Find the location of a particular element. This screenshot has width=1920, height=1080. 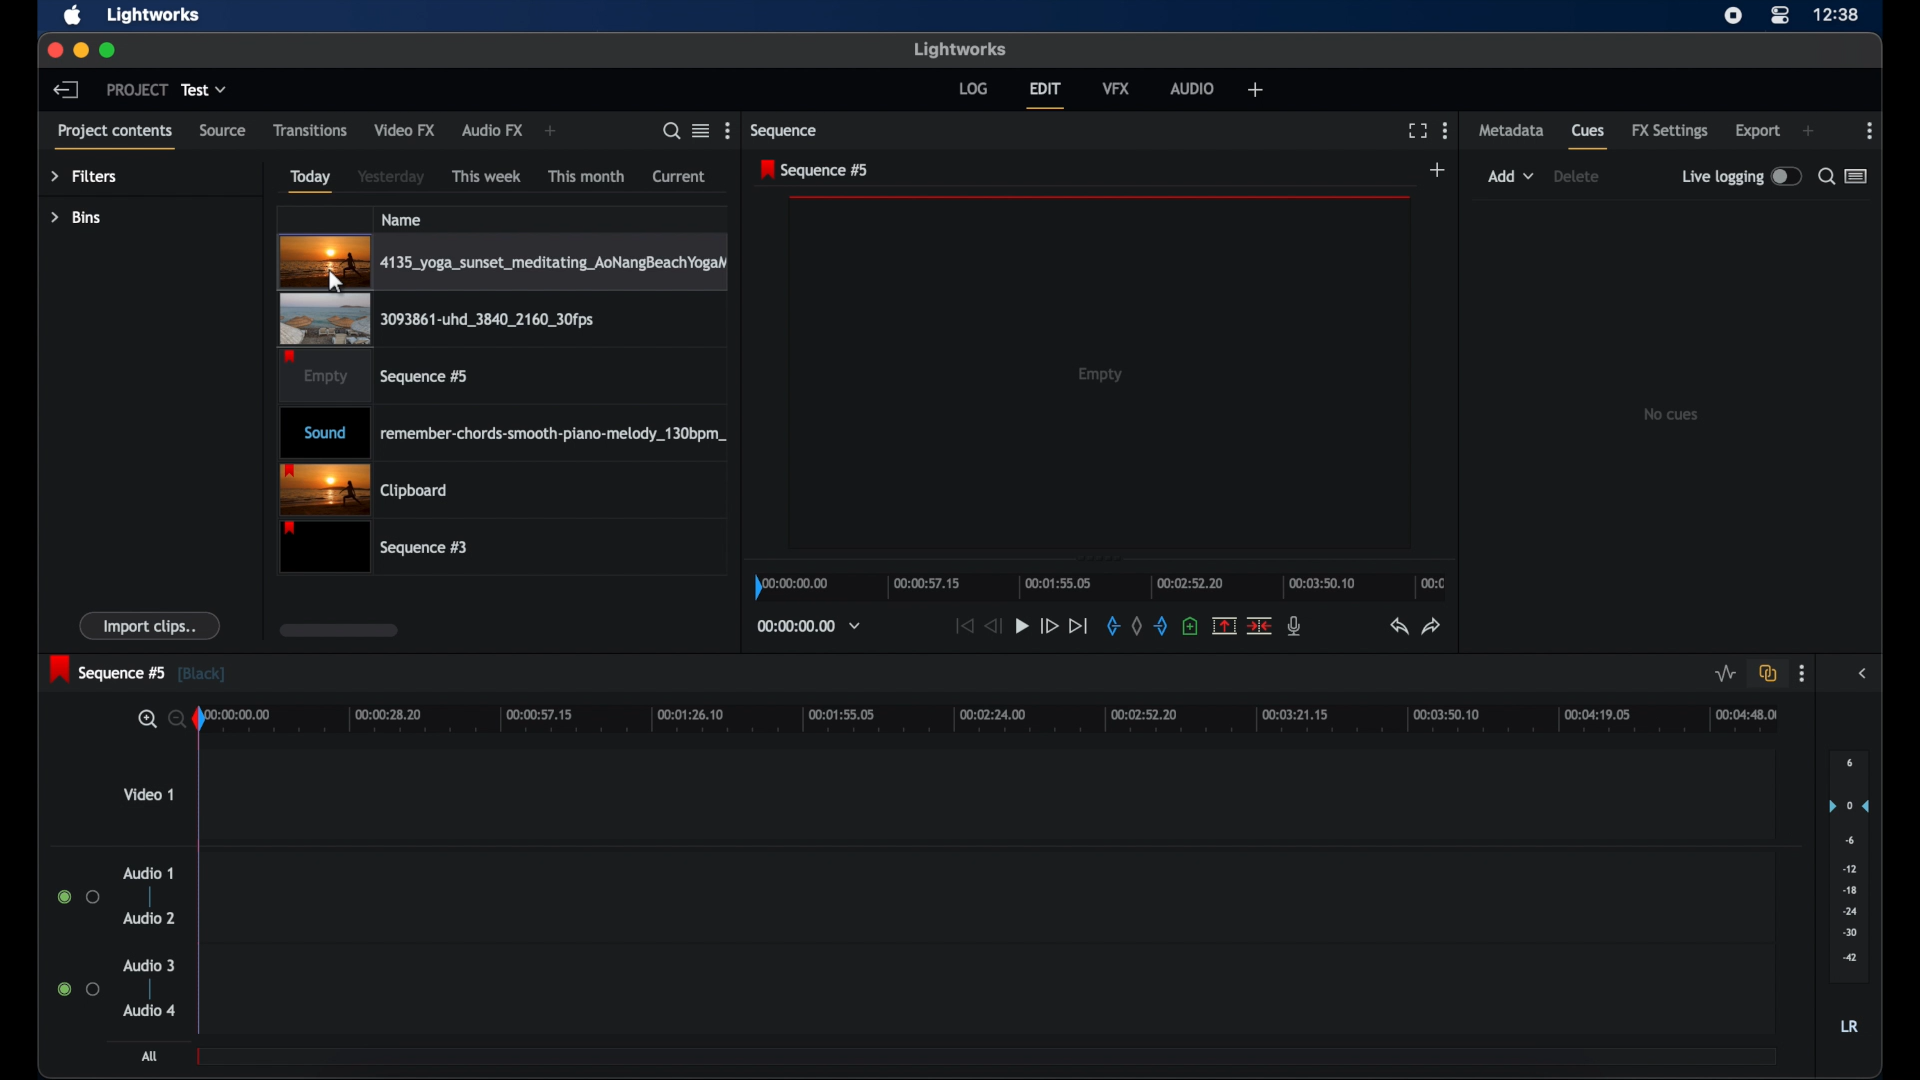

vfx is located at coordinates (1115, 87).